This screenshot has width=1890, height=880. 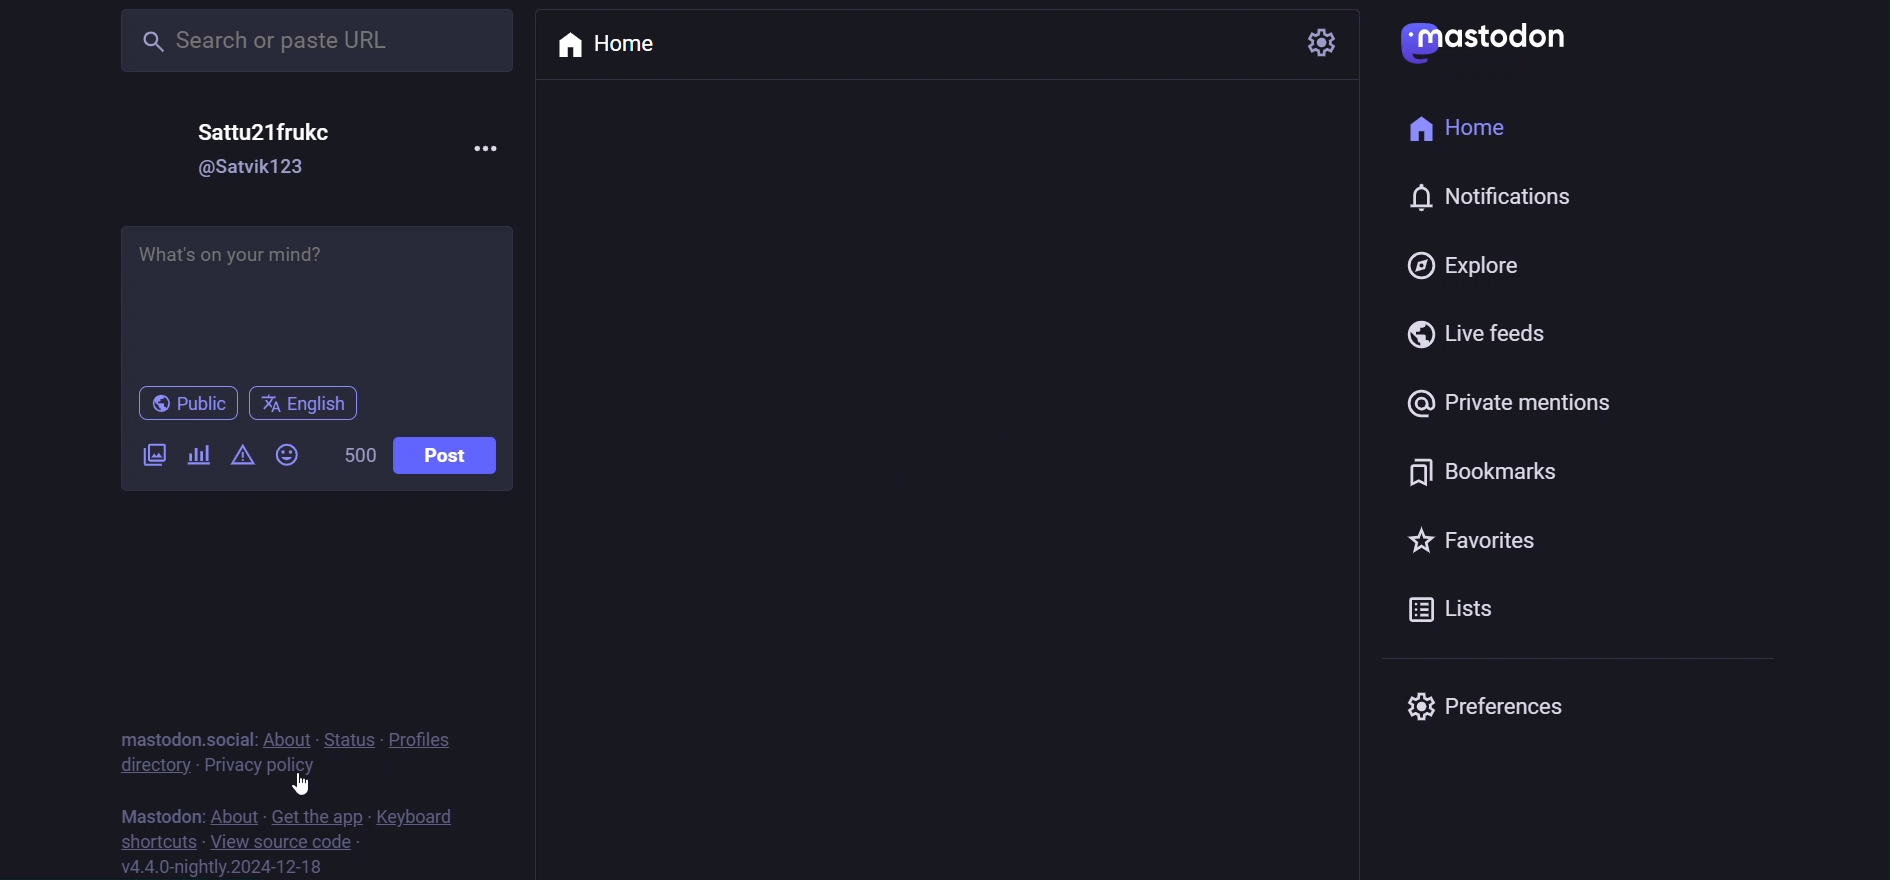 What do you see at coordinates (359, 457) in the screenshot?
I see `word limit` at bounding box center [359, 457].